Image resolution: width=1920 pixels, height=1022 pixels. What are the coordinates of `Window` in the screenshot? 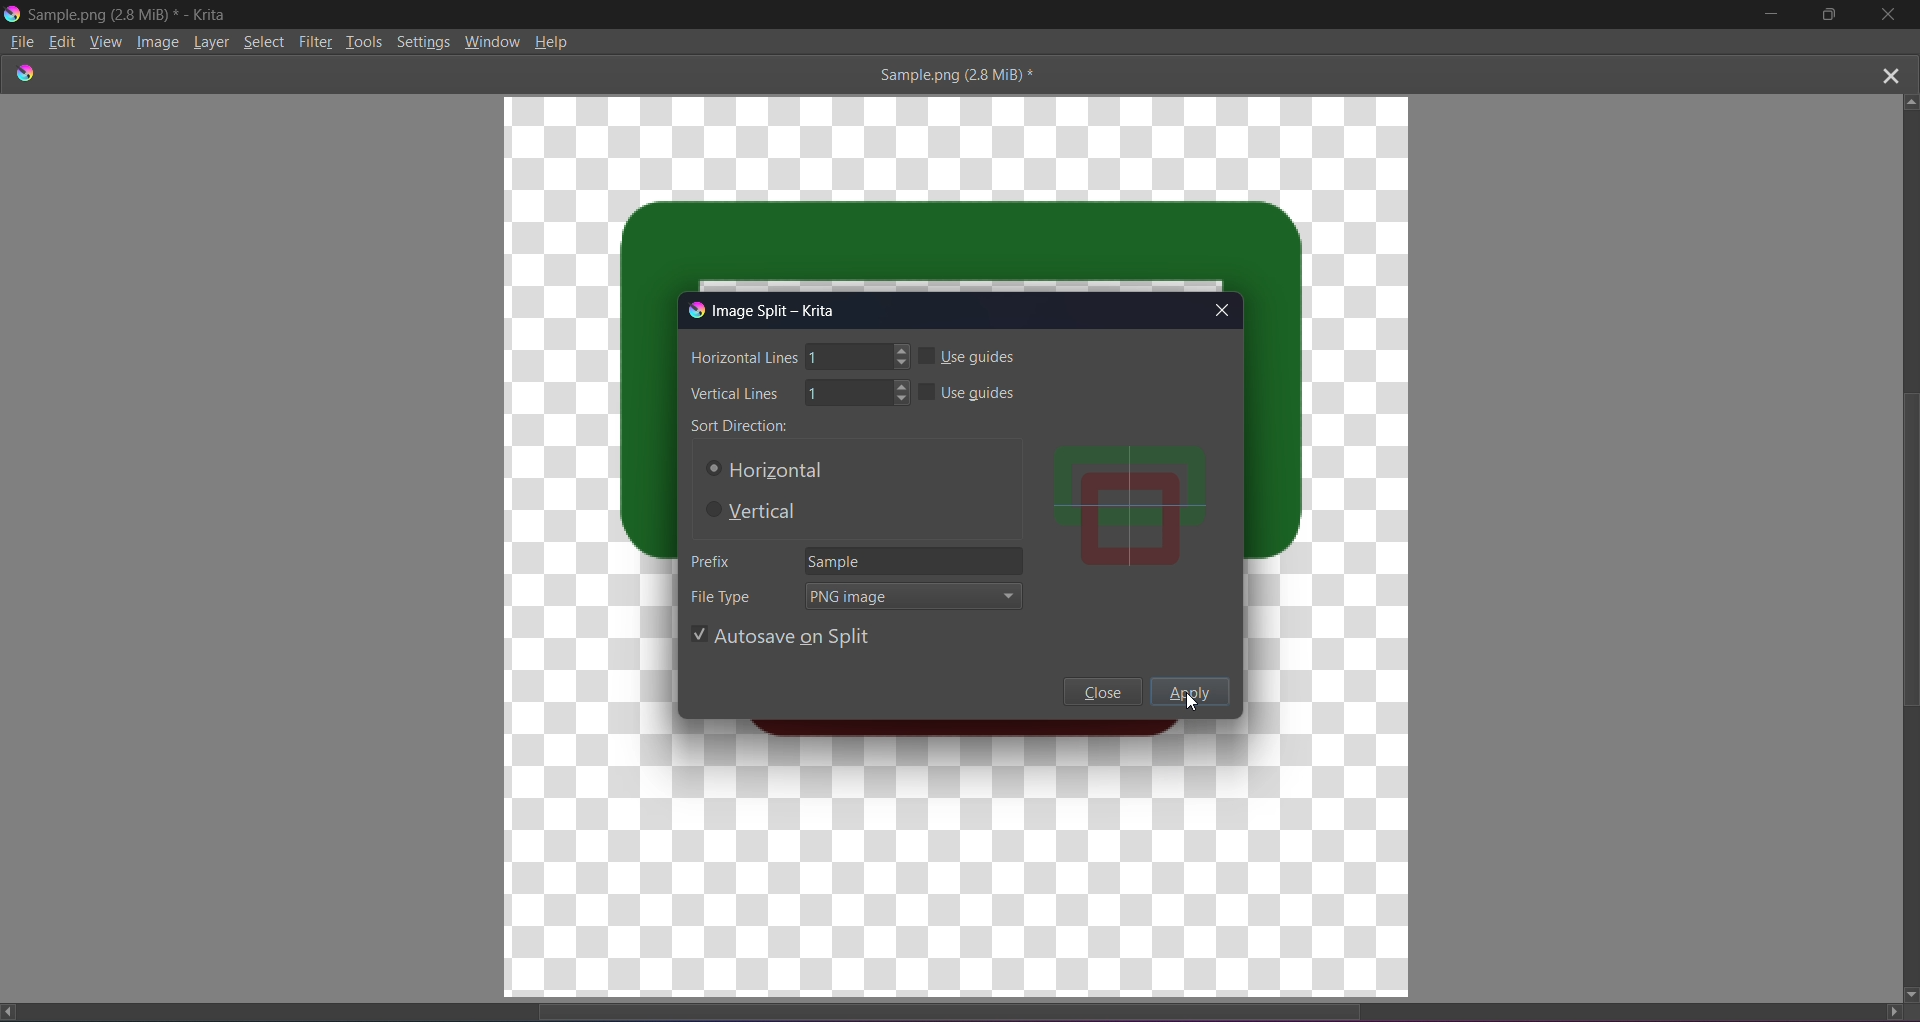 It's located at (493, 39).